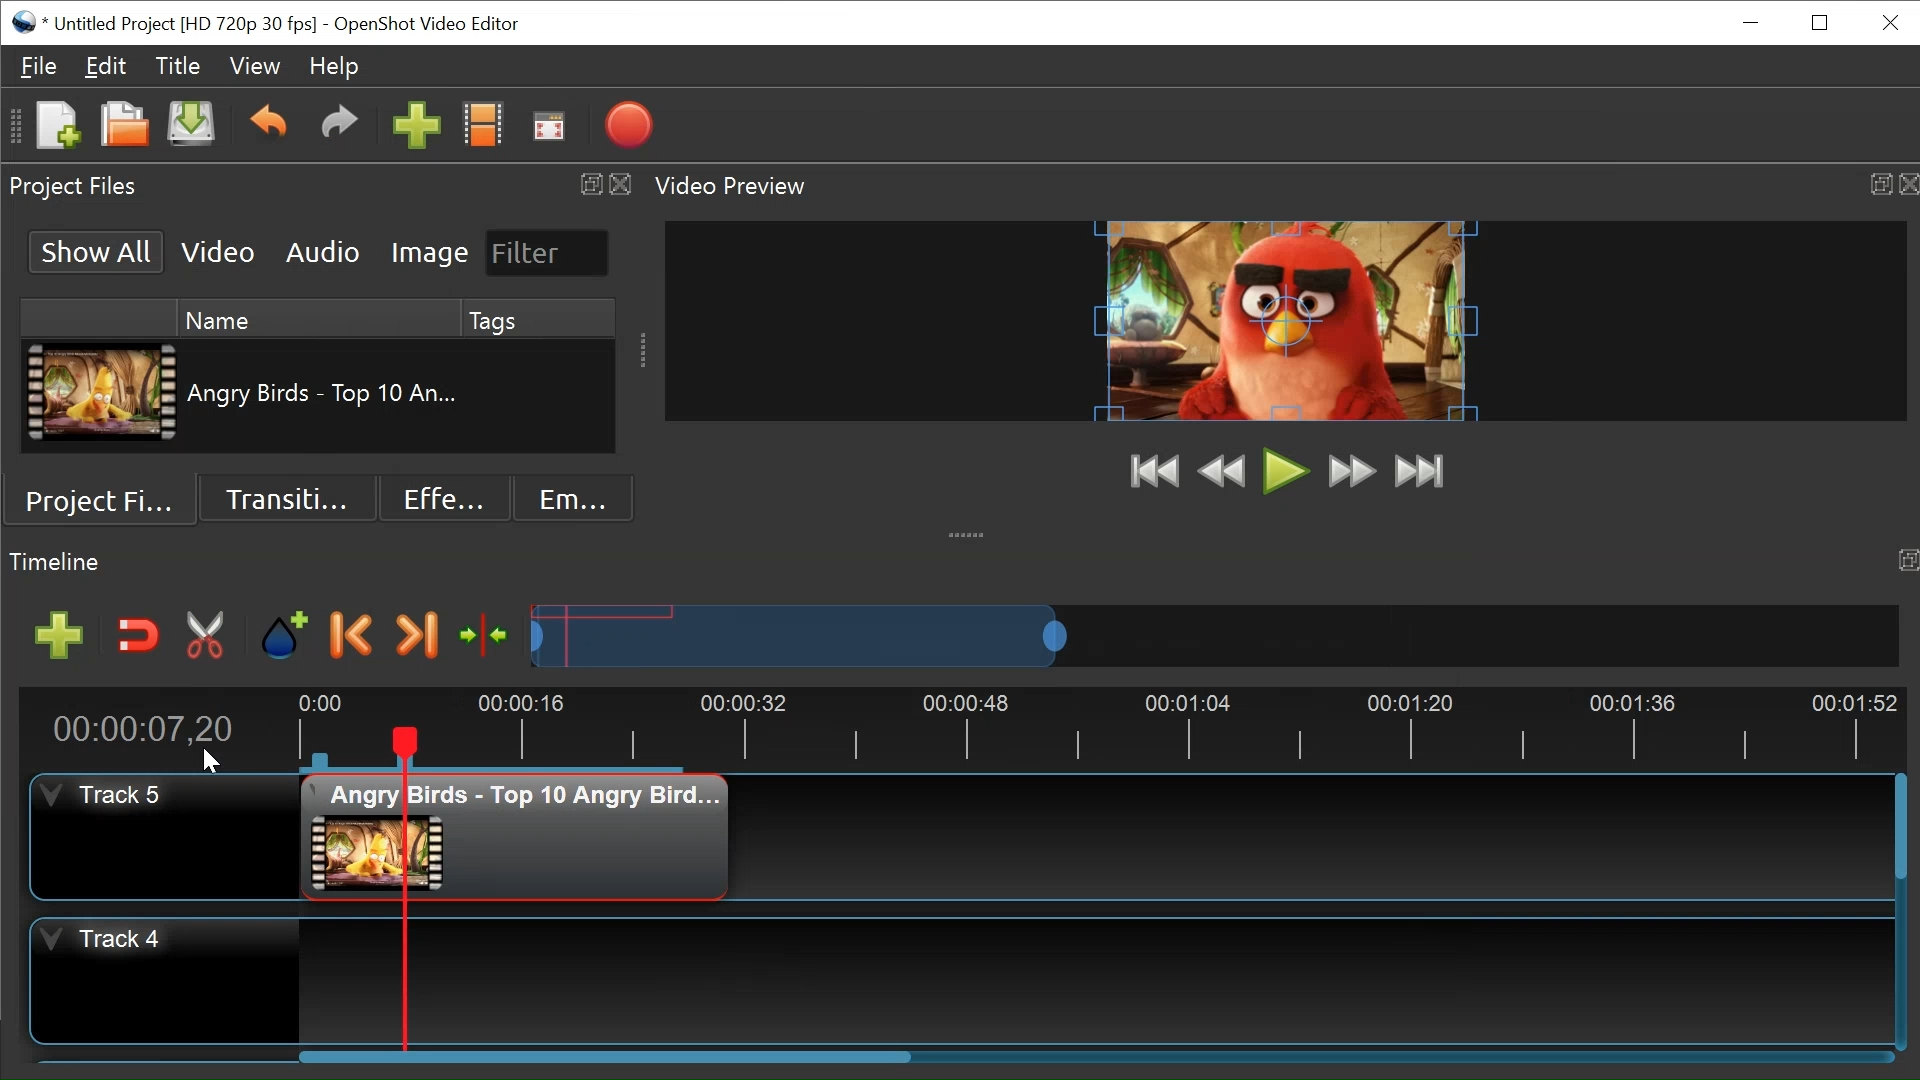  What do you see at coordinates (573, 497) in the screenshot?
I see `Emoji` at bounding box center [573, 497].